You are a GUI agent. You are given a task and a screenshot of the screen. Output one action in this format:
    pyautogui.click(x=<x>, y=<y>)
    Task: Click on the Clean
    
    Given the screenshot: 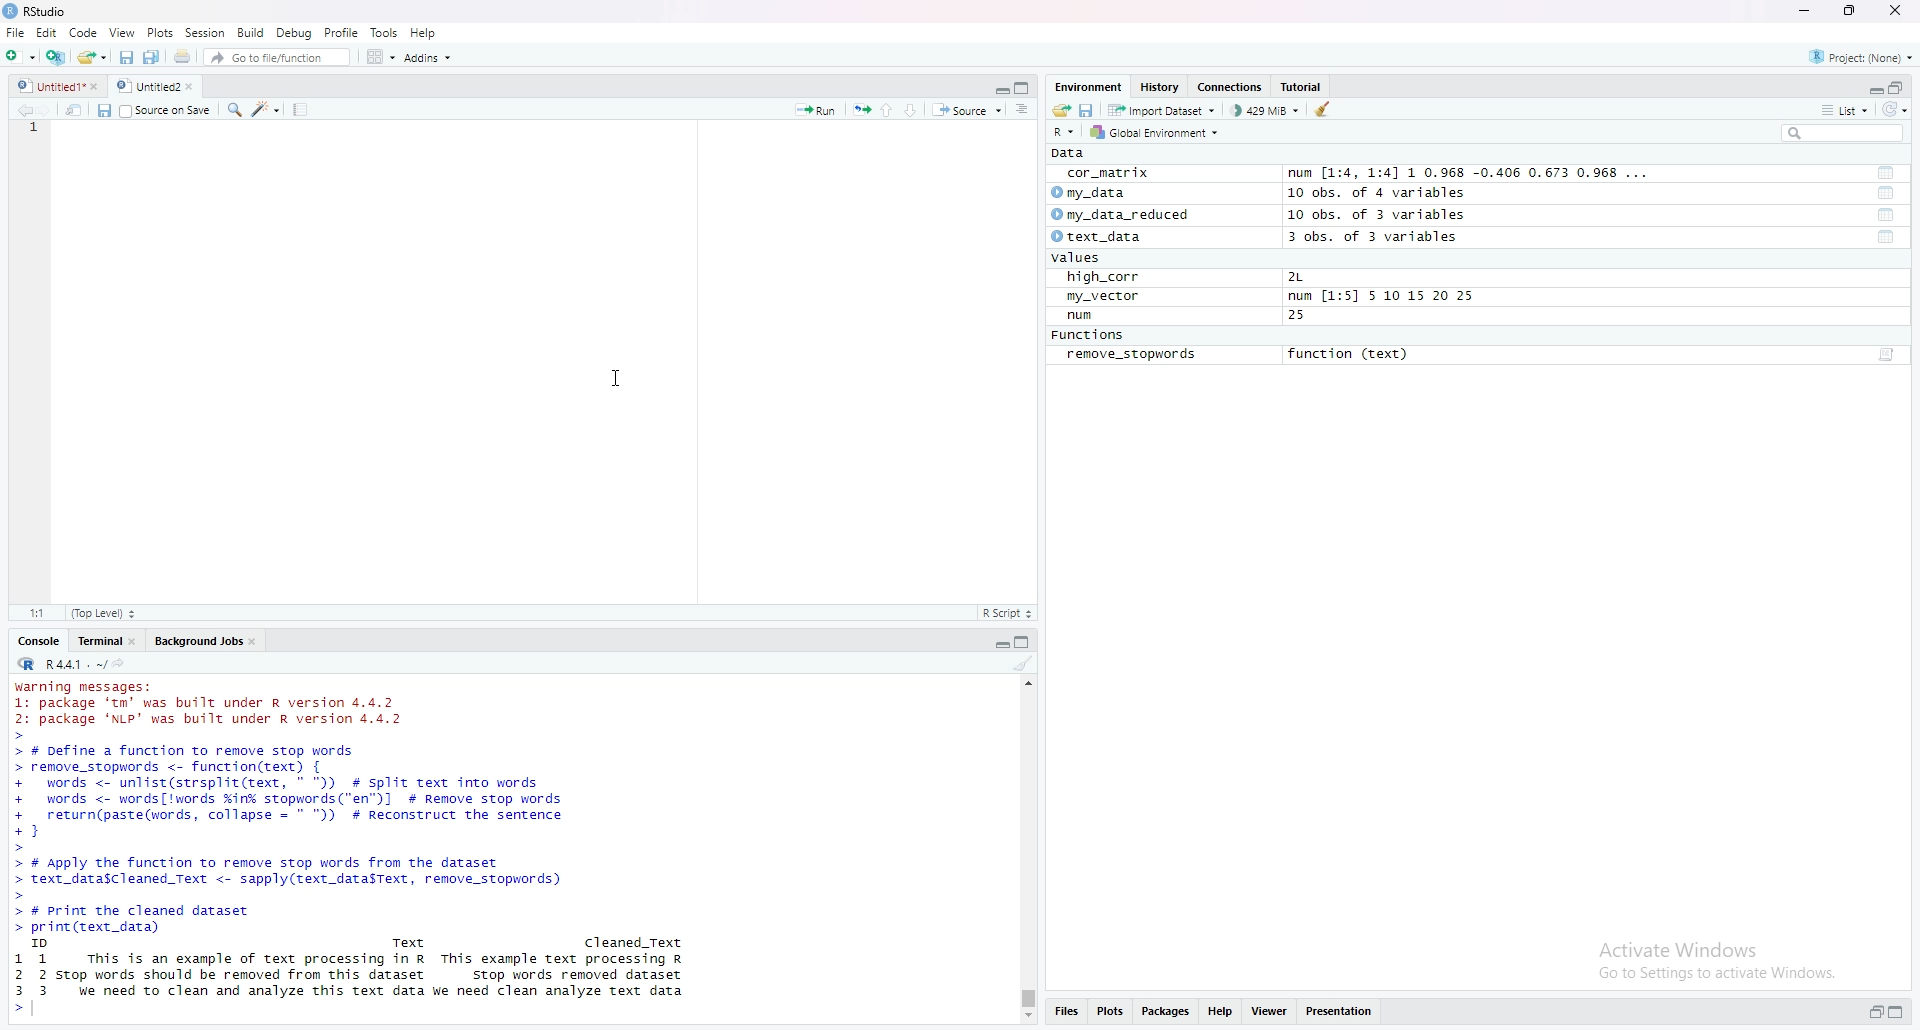 What is the action you would take?
    pyautogui.click(x=1025, y=666)
    